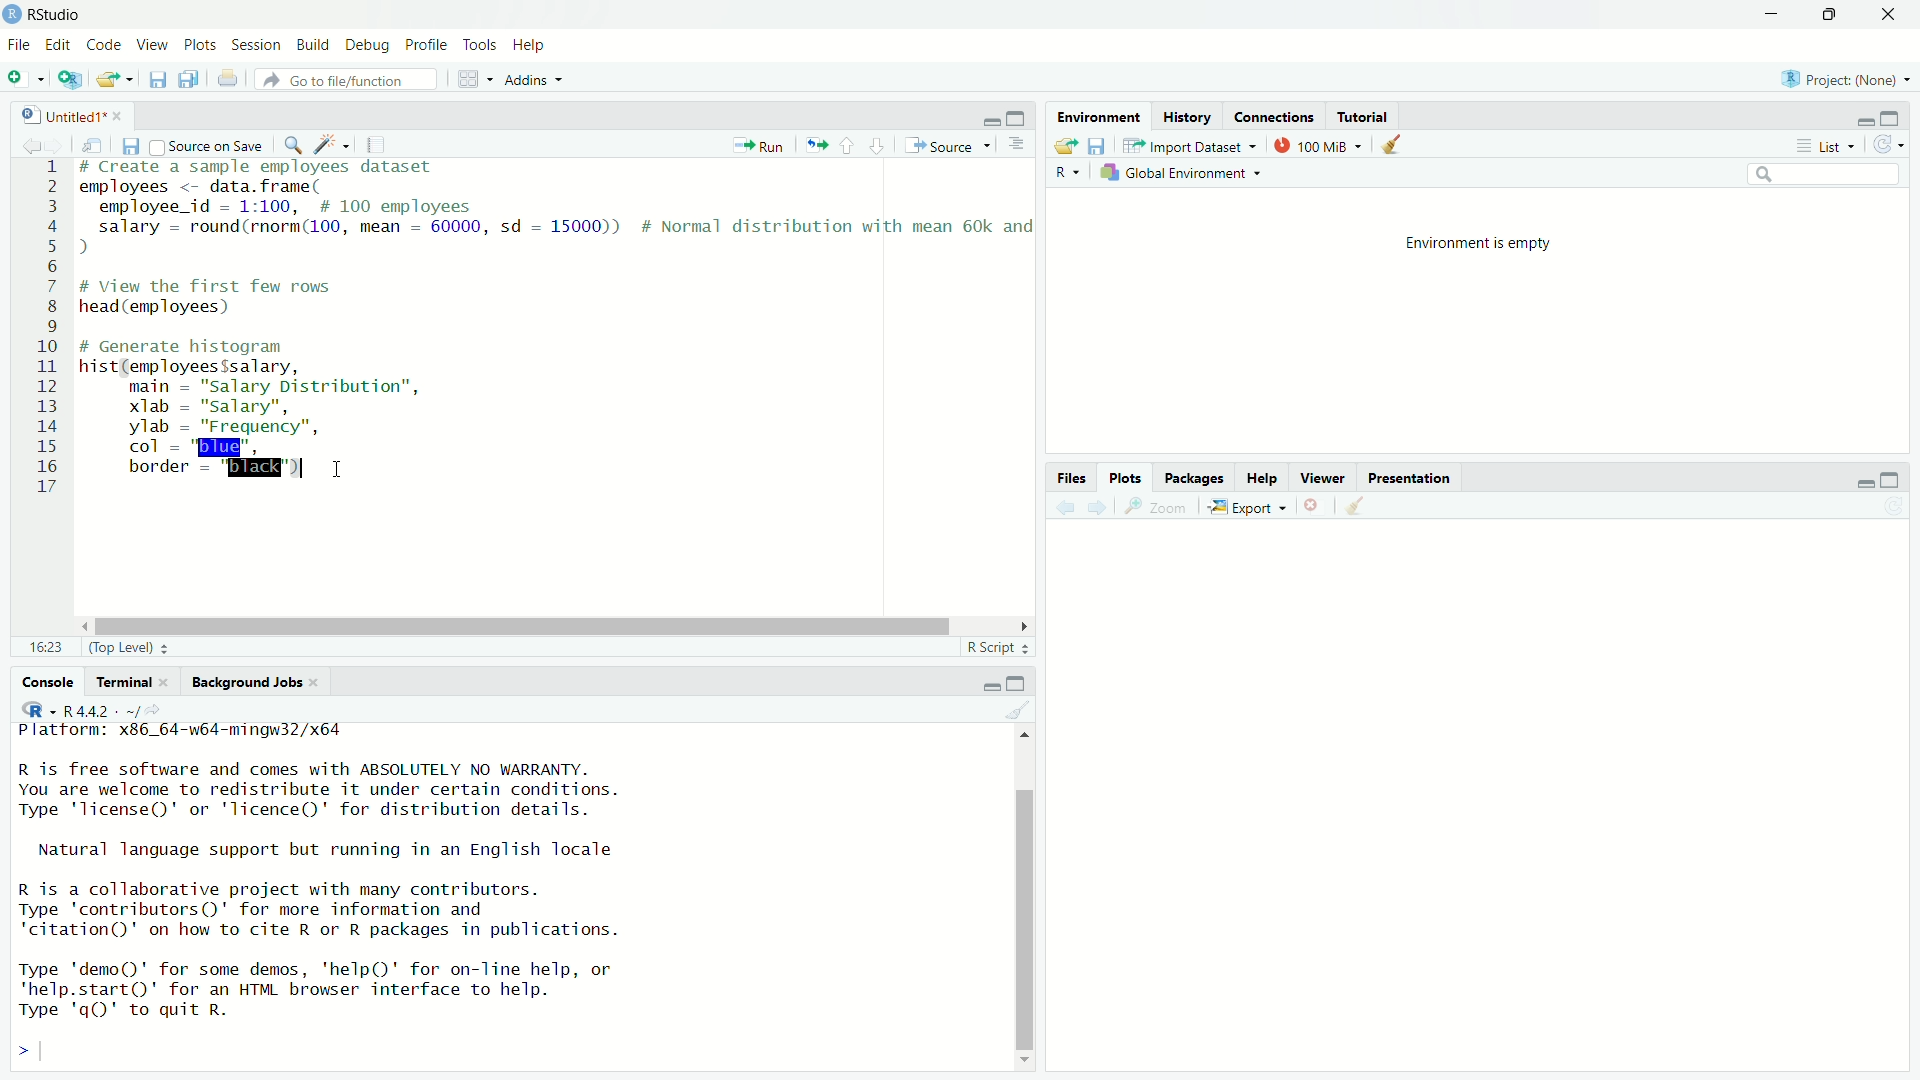 The image size is (1920, 1080). What do you see at coordinates (27, 79) in the screenshot?
I see `menu` at bounding box center [27, 79].